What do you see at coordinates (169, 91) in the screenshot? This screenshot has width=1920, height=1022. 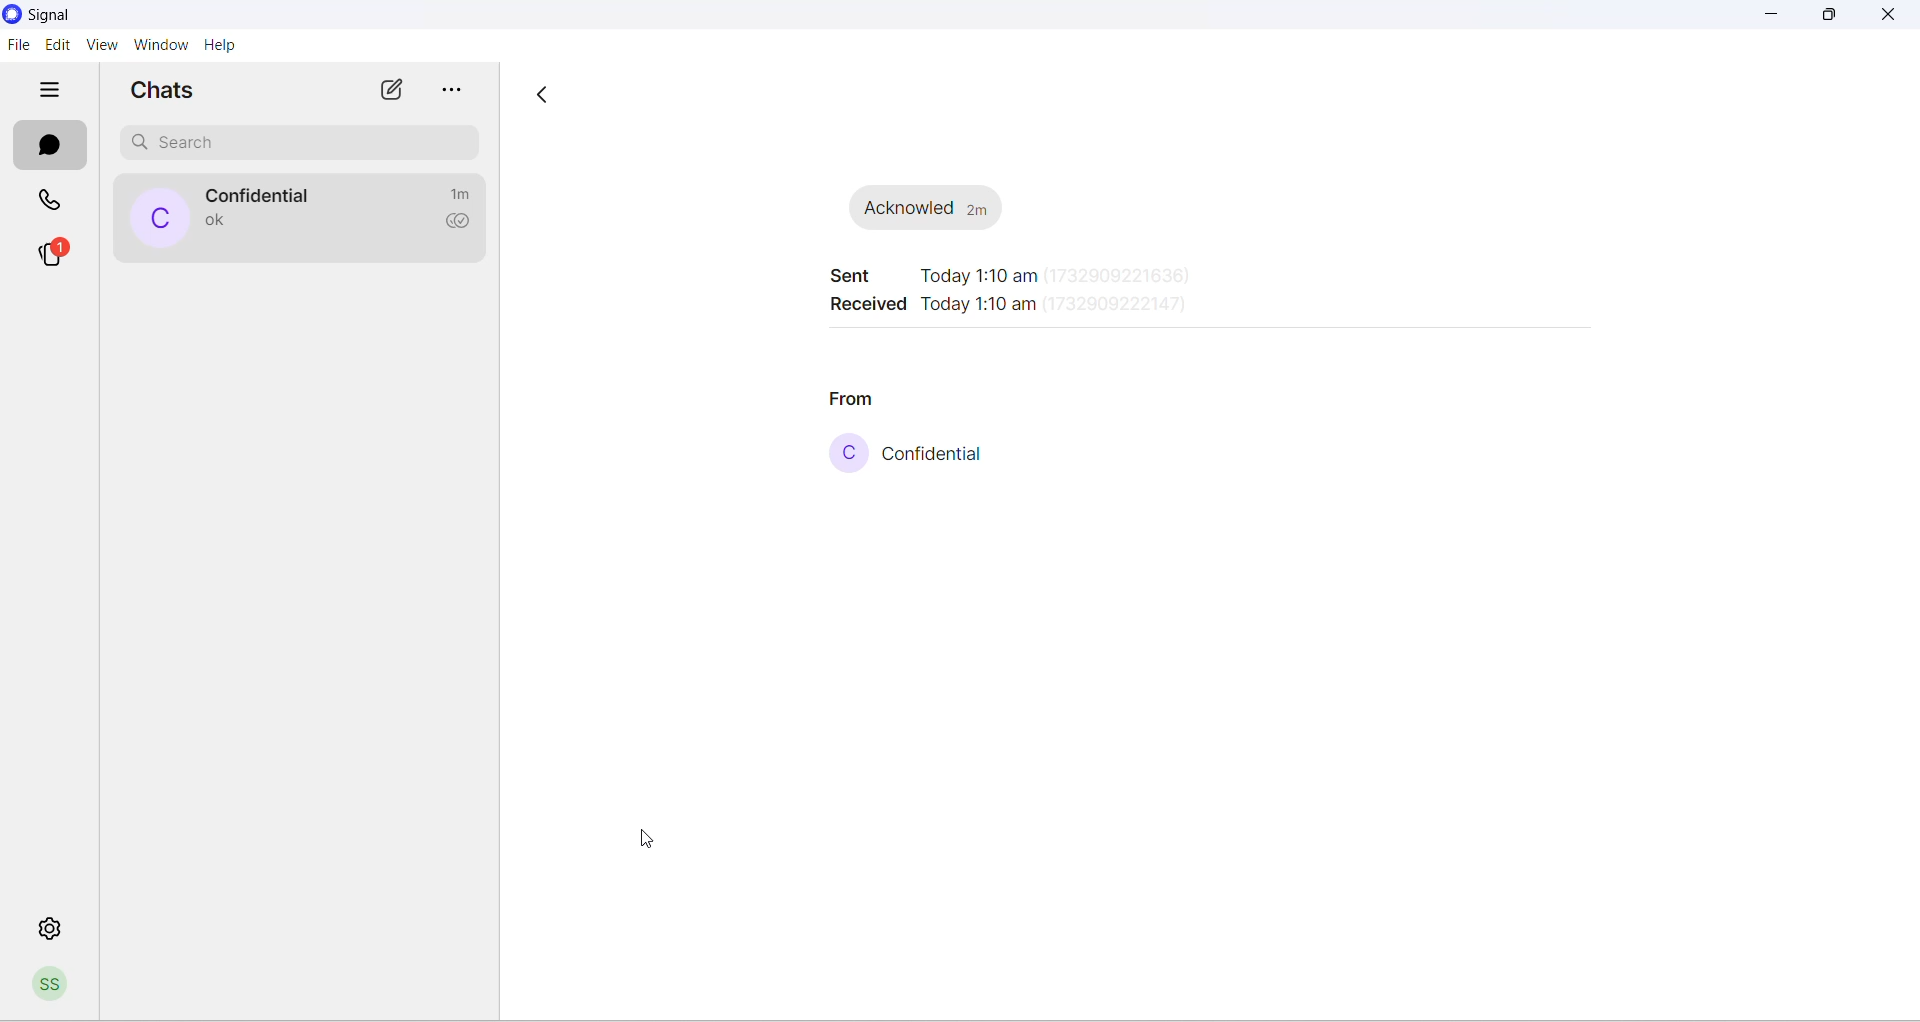 I see `chats heading` at bounding box center [169, 91].